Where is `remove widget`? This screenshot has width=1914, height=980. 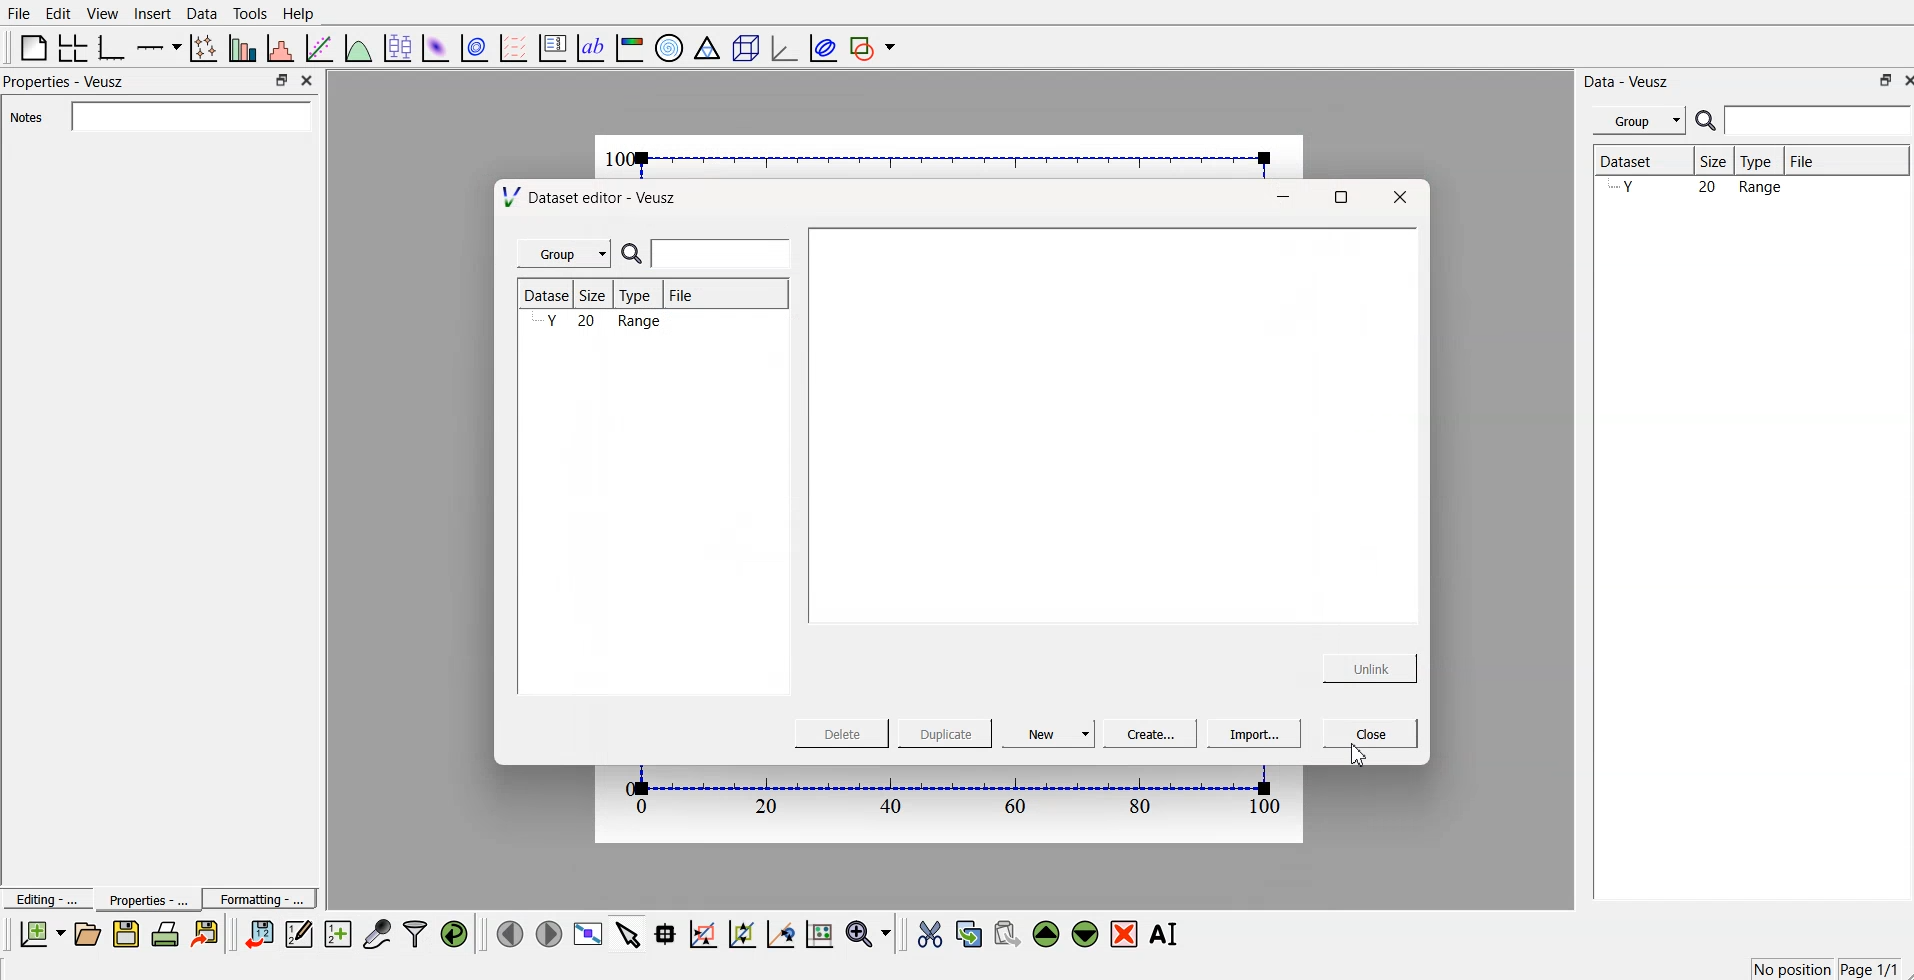 remove widget is located at coordinates (1124, 933).